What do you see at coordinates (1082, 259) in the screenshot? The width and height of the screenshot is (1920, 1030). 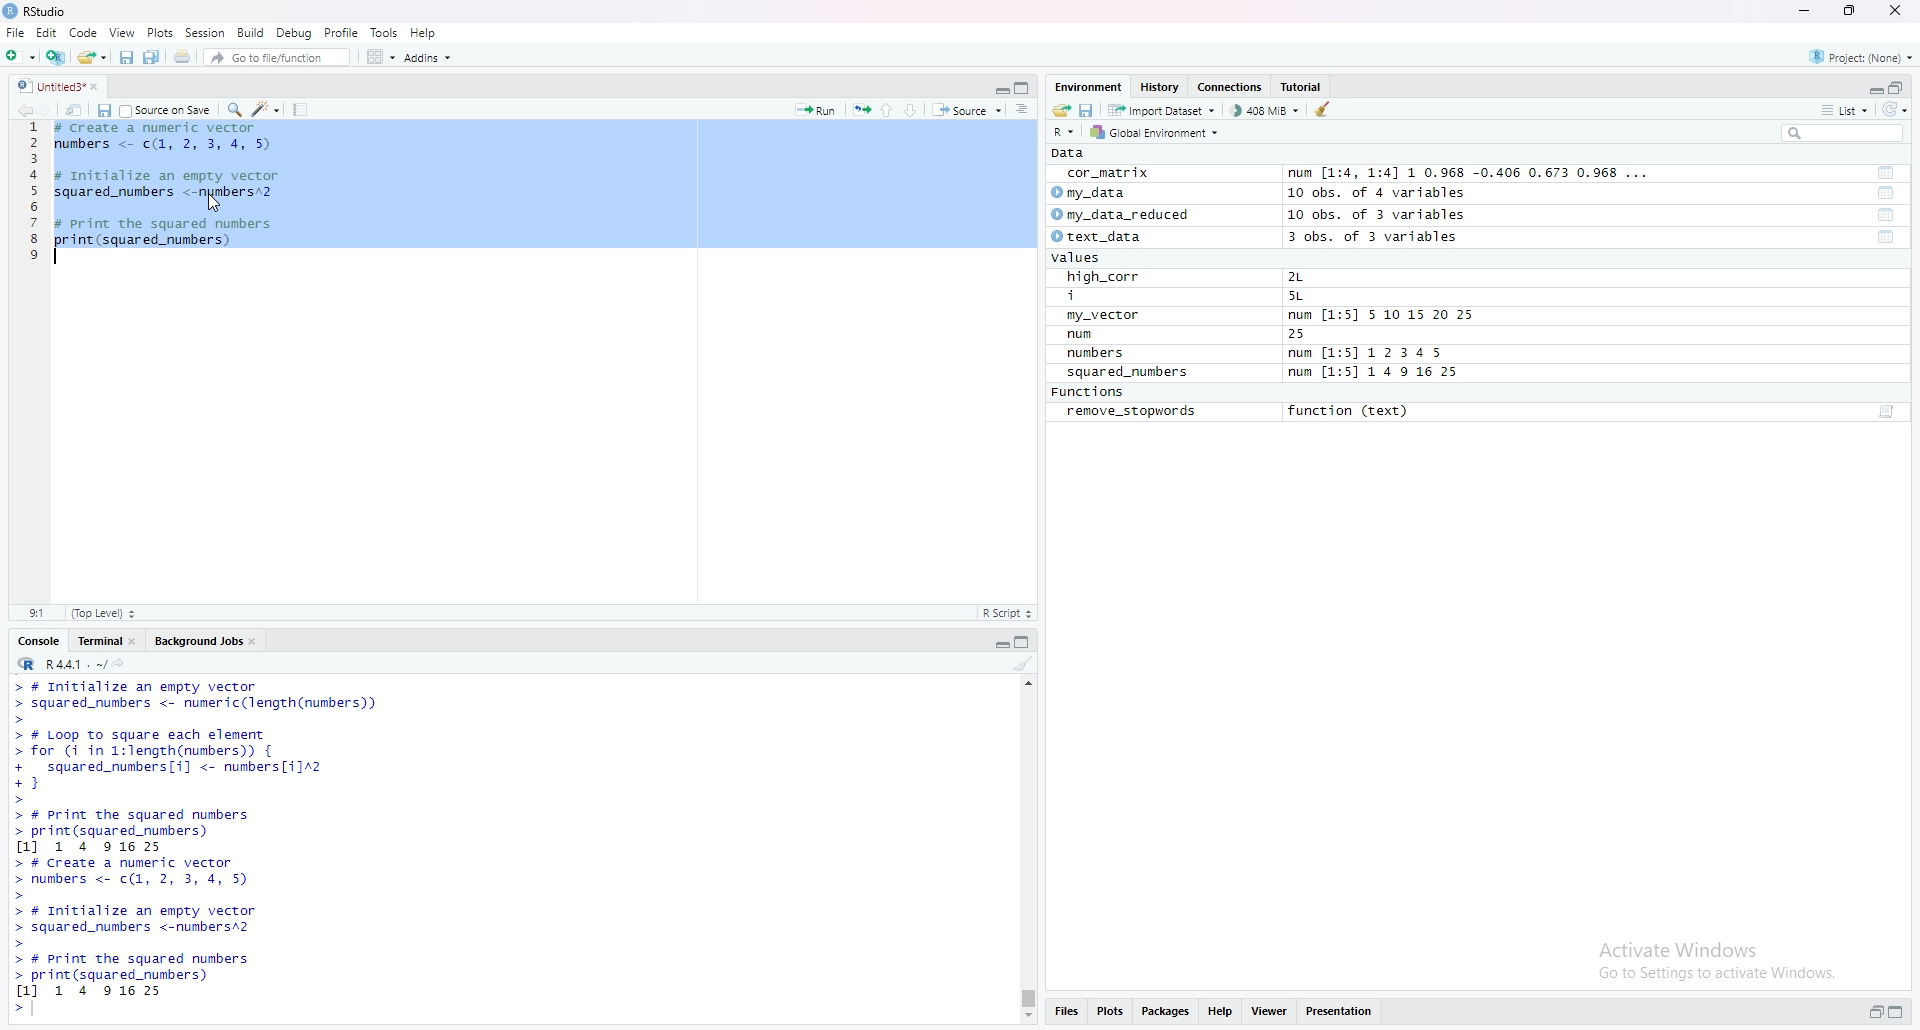 I see `values` at bounding box center [1082, 259].